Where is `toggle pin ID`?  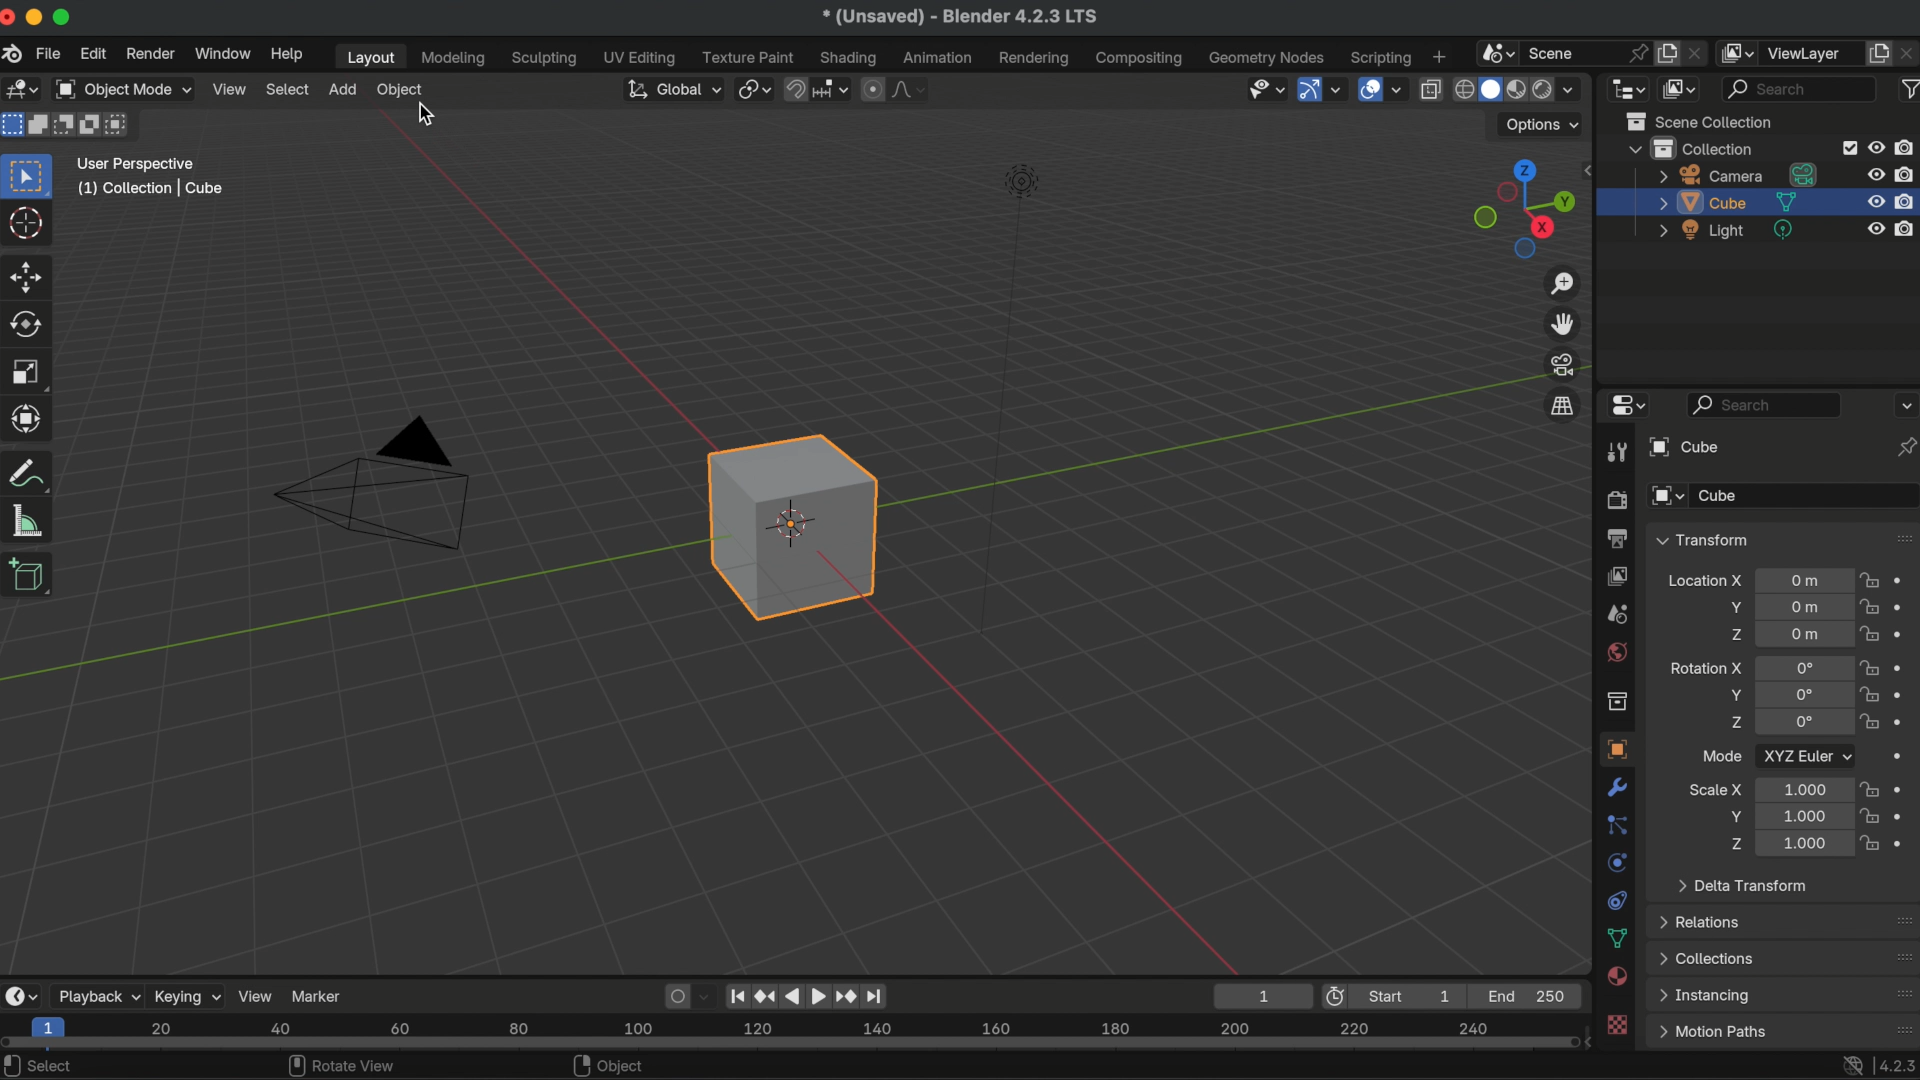
toggle pin ID is located at coordinates (1906, 447).